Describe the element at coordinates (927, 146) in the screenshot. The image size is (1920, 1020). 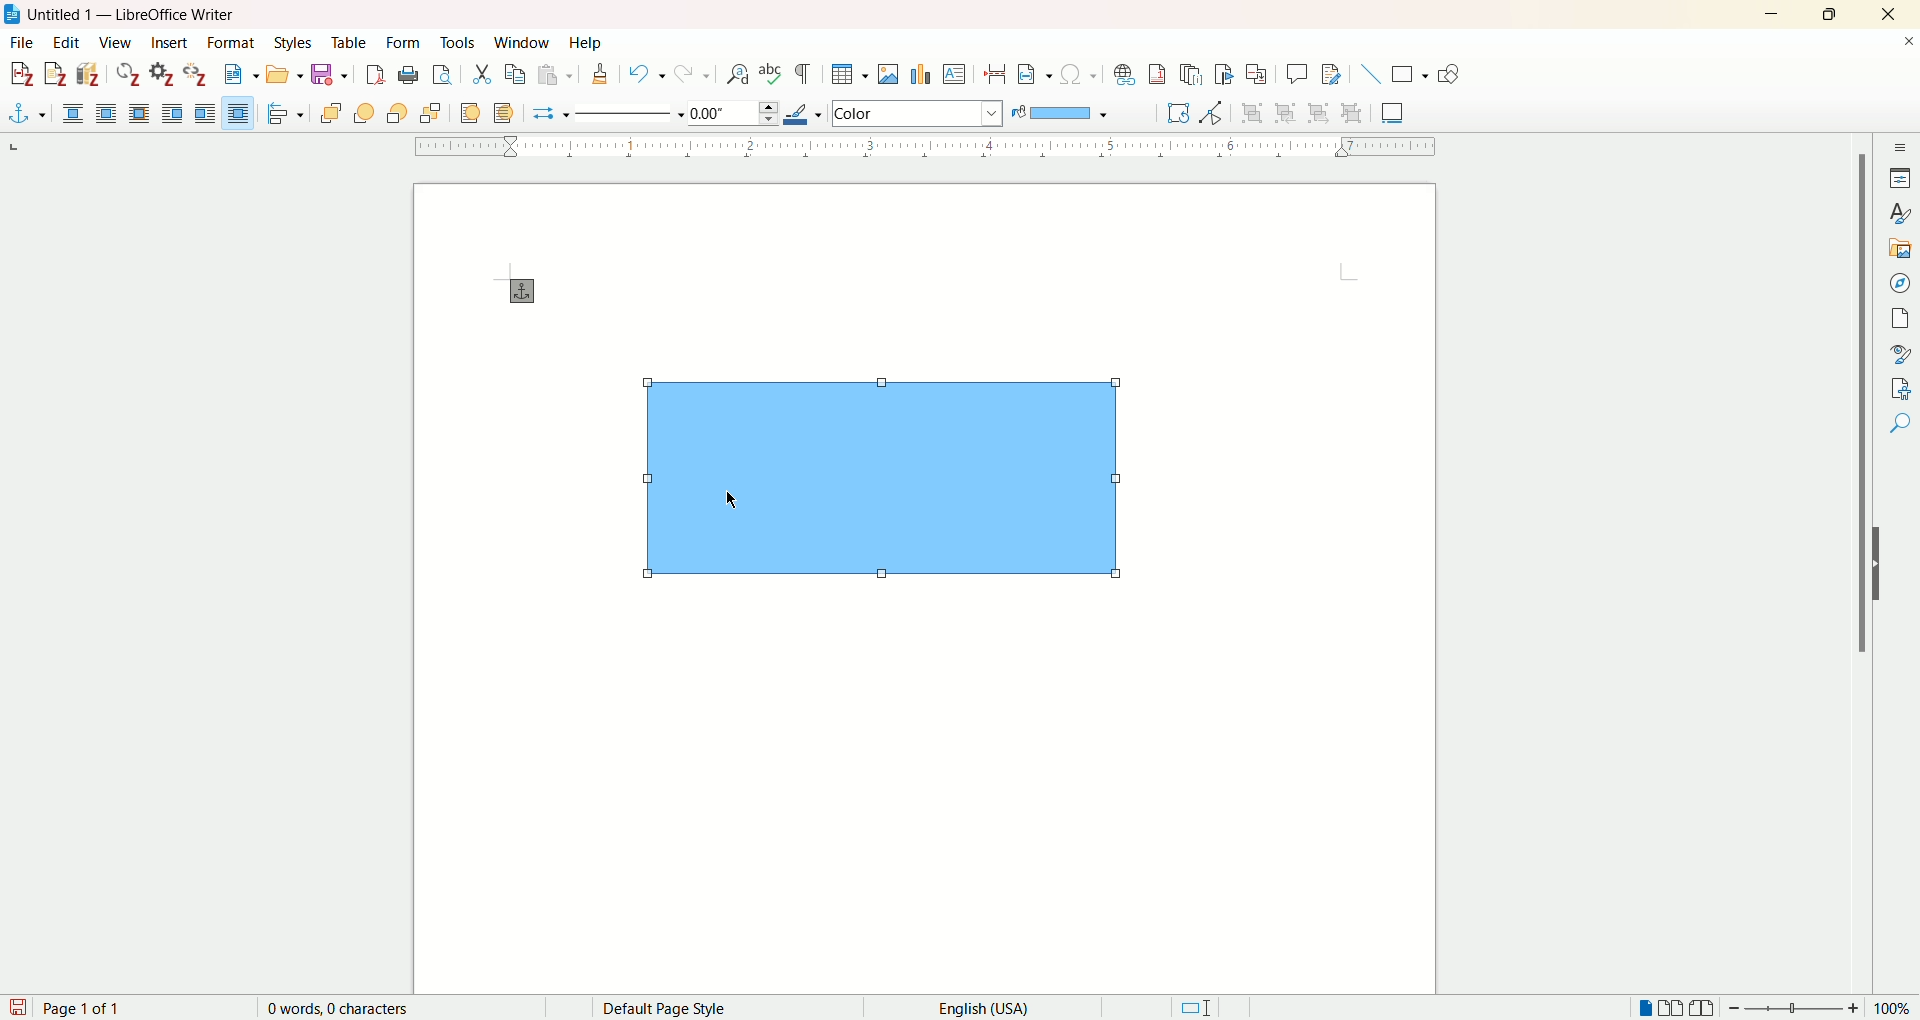
I see `ruler` at that location.